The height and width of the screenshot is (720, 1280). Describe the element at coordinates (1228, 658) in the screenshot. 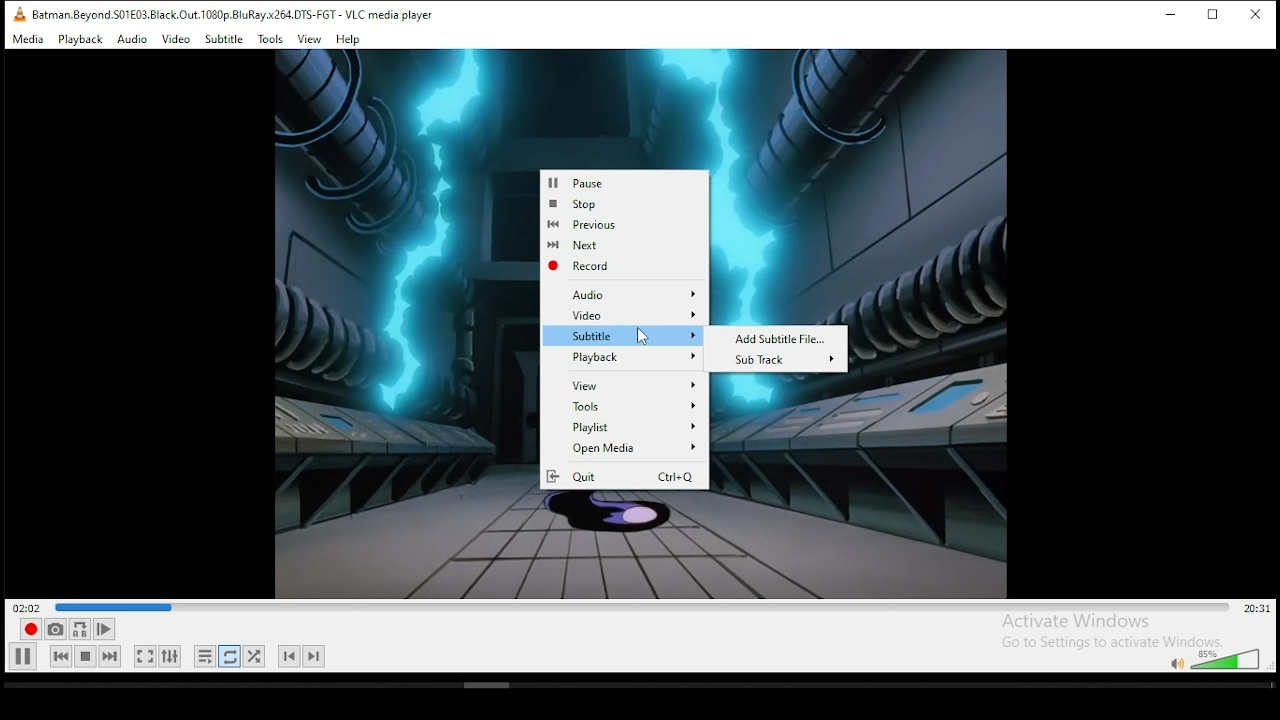

I see `volume` at that location.